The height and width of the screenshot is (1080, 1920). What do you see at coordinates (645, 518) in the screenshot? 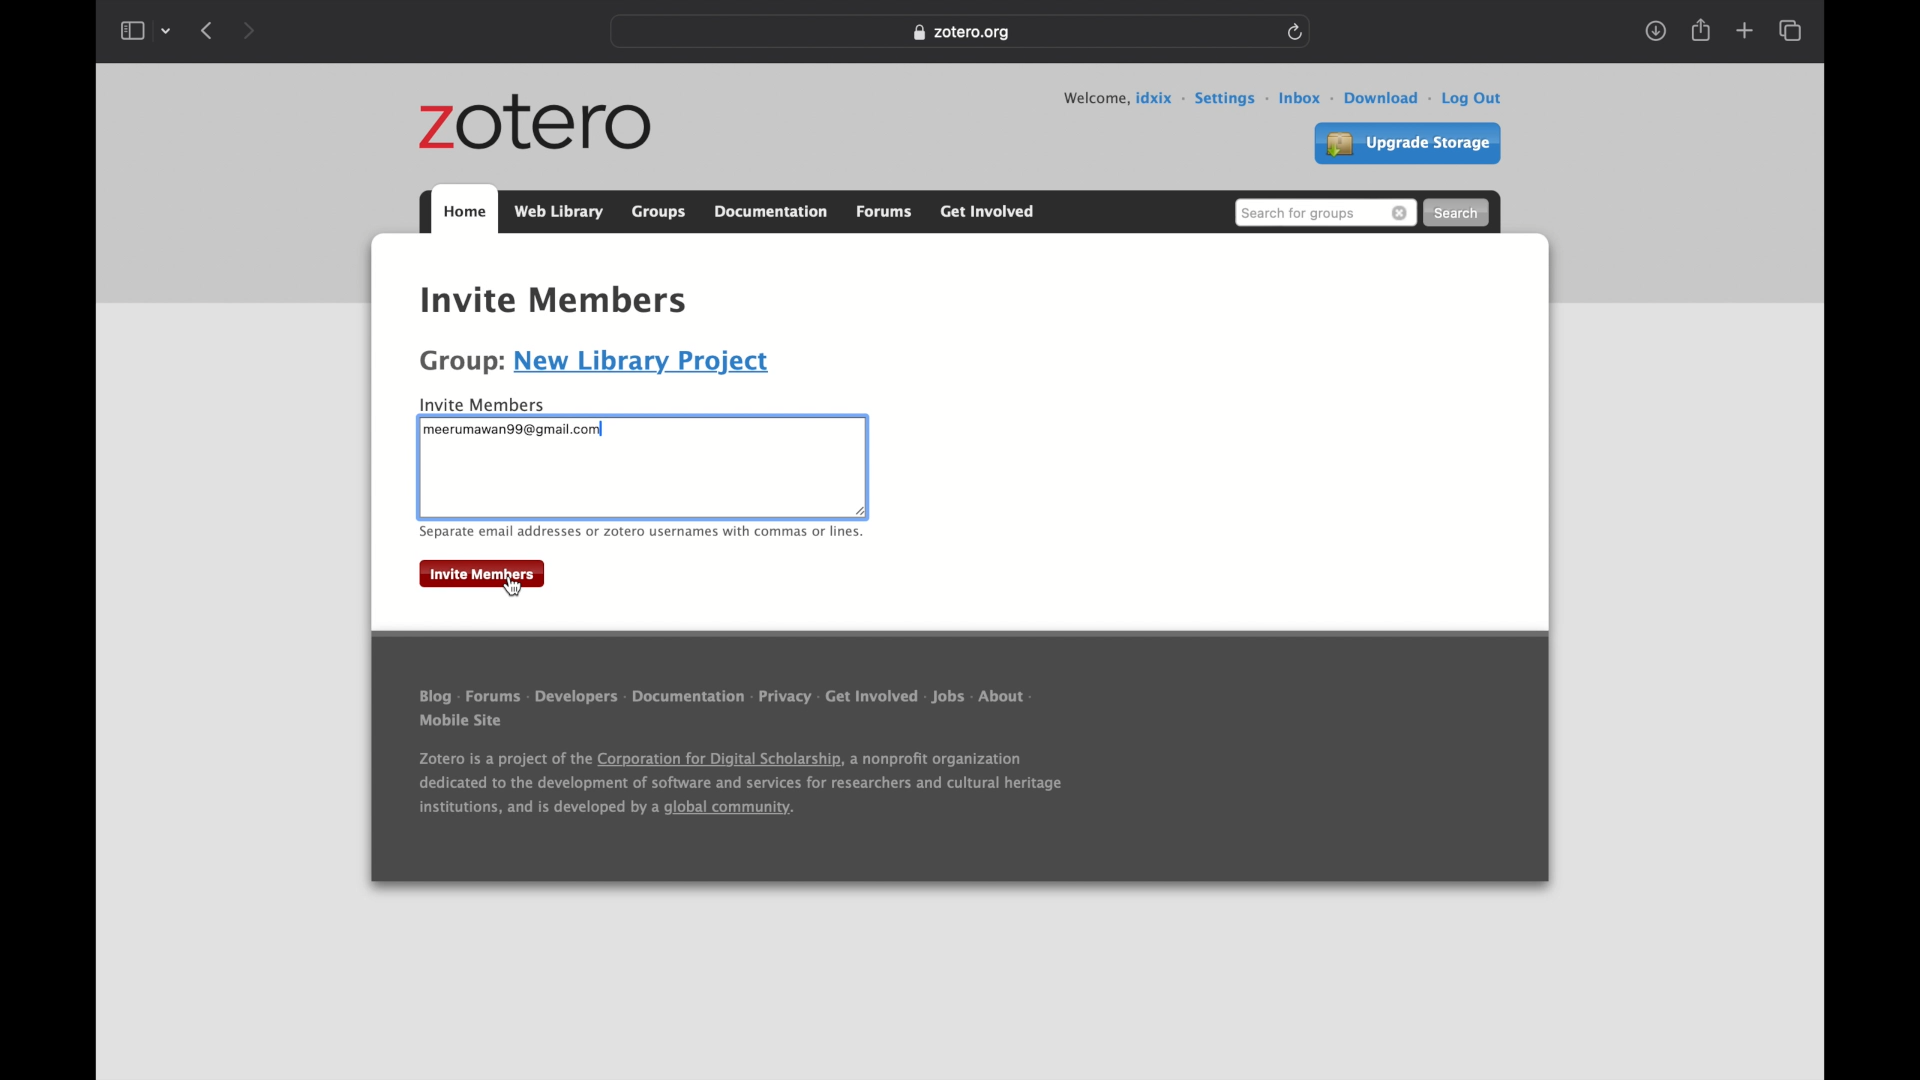
I see `textbox boundary highlighted` at bounding box center [645, 518].